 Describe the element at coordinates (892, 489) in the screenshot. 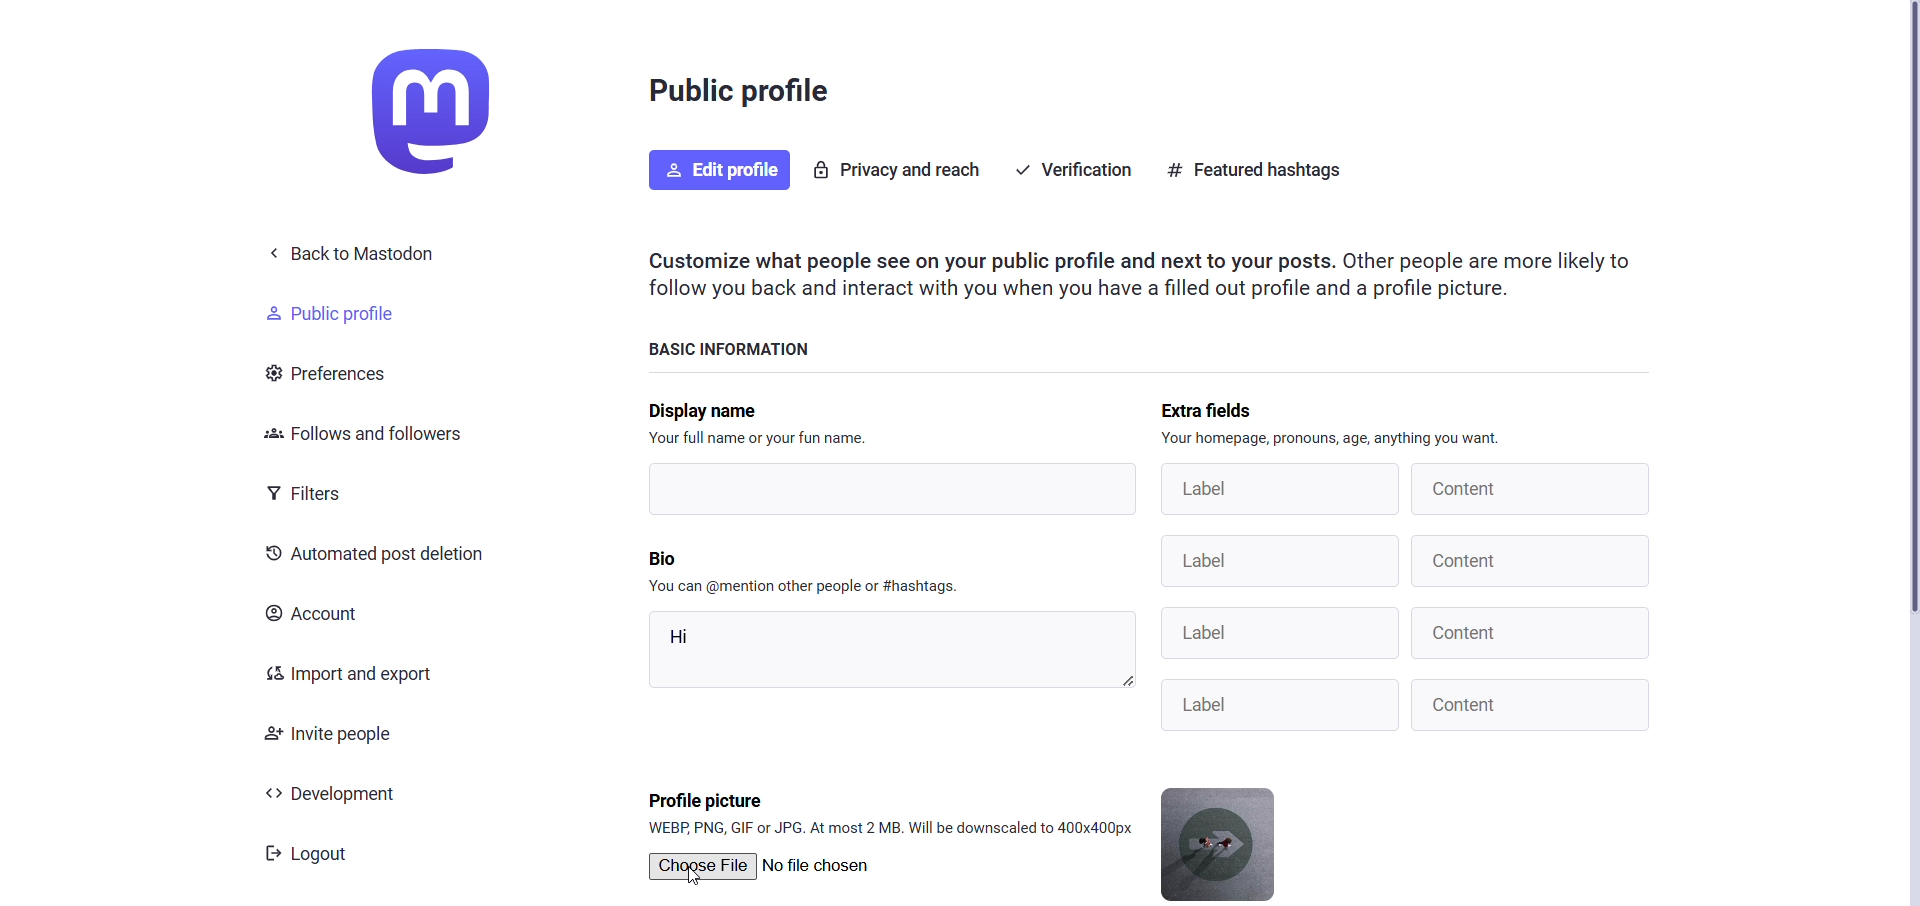

I see `writing area` at that location.